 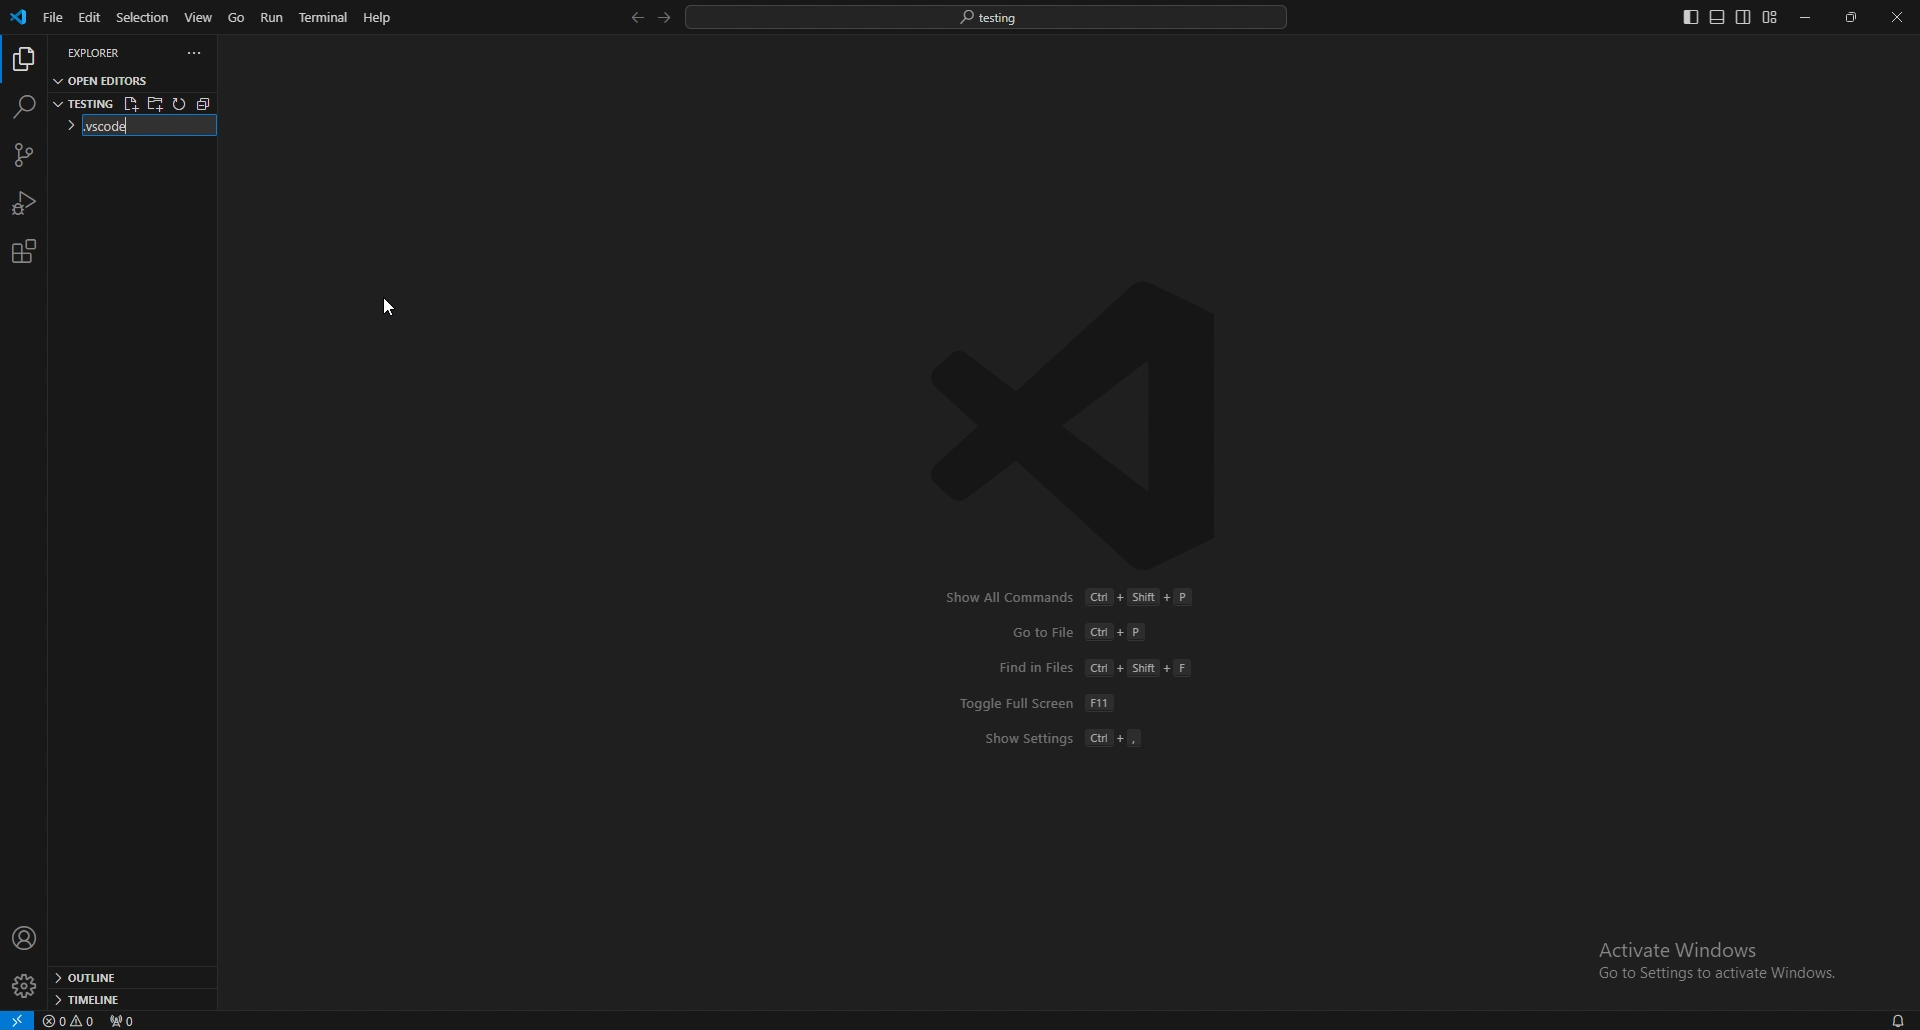 I want to click on terminal, so click(x=327, y=18).